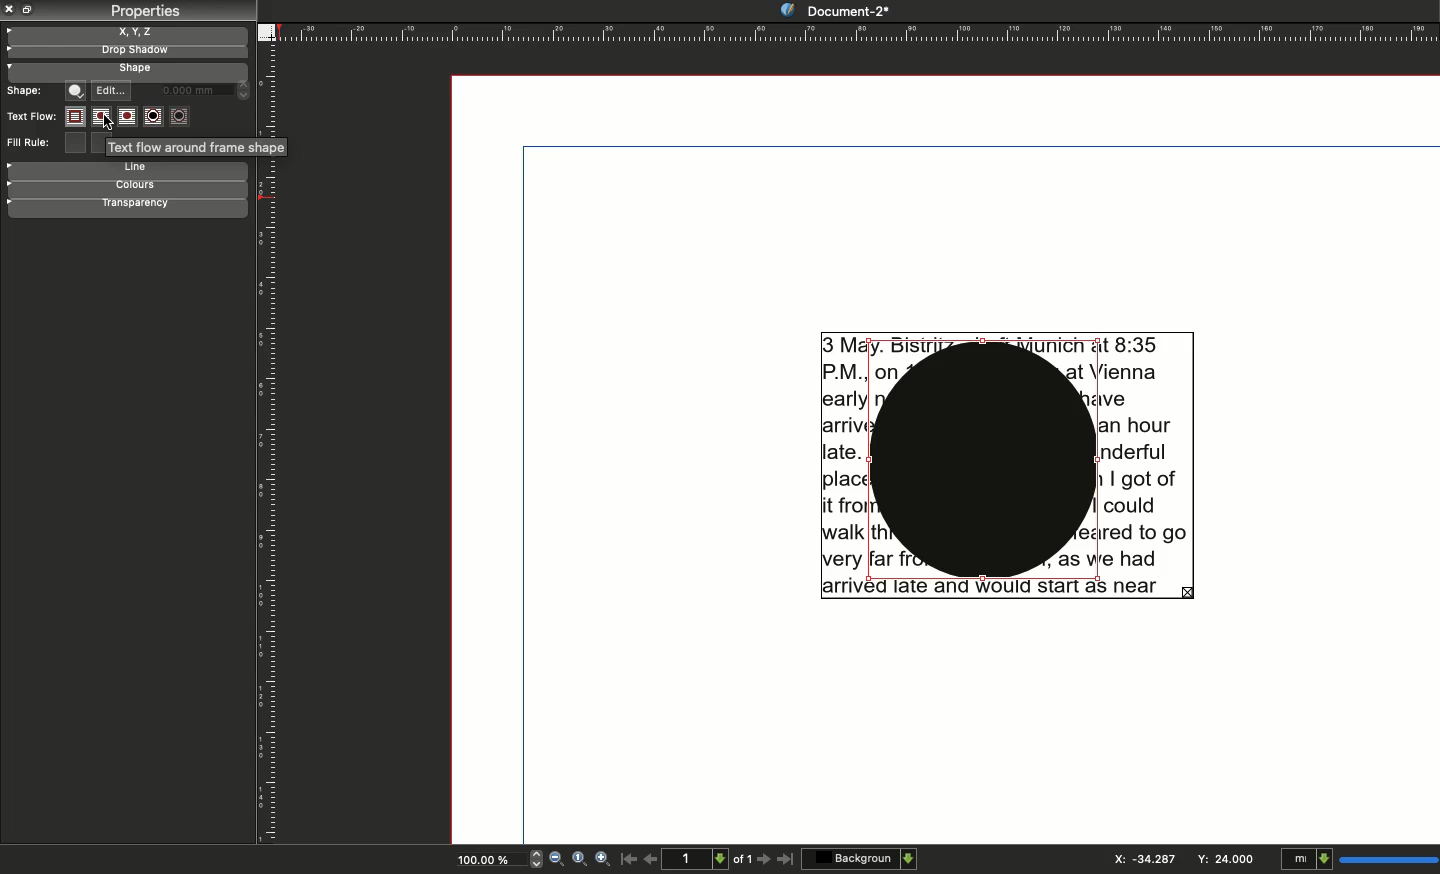 This screenshot has height=874, width=1440. What do you see at coordinates (127, 50) in the screenshot?
I see `Drop shadow` at bounding box center [127, 50].